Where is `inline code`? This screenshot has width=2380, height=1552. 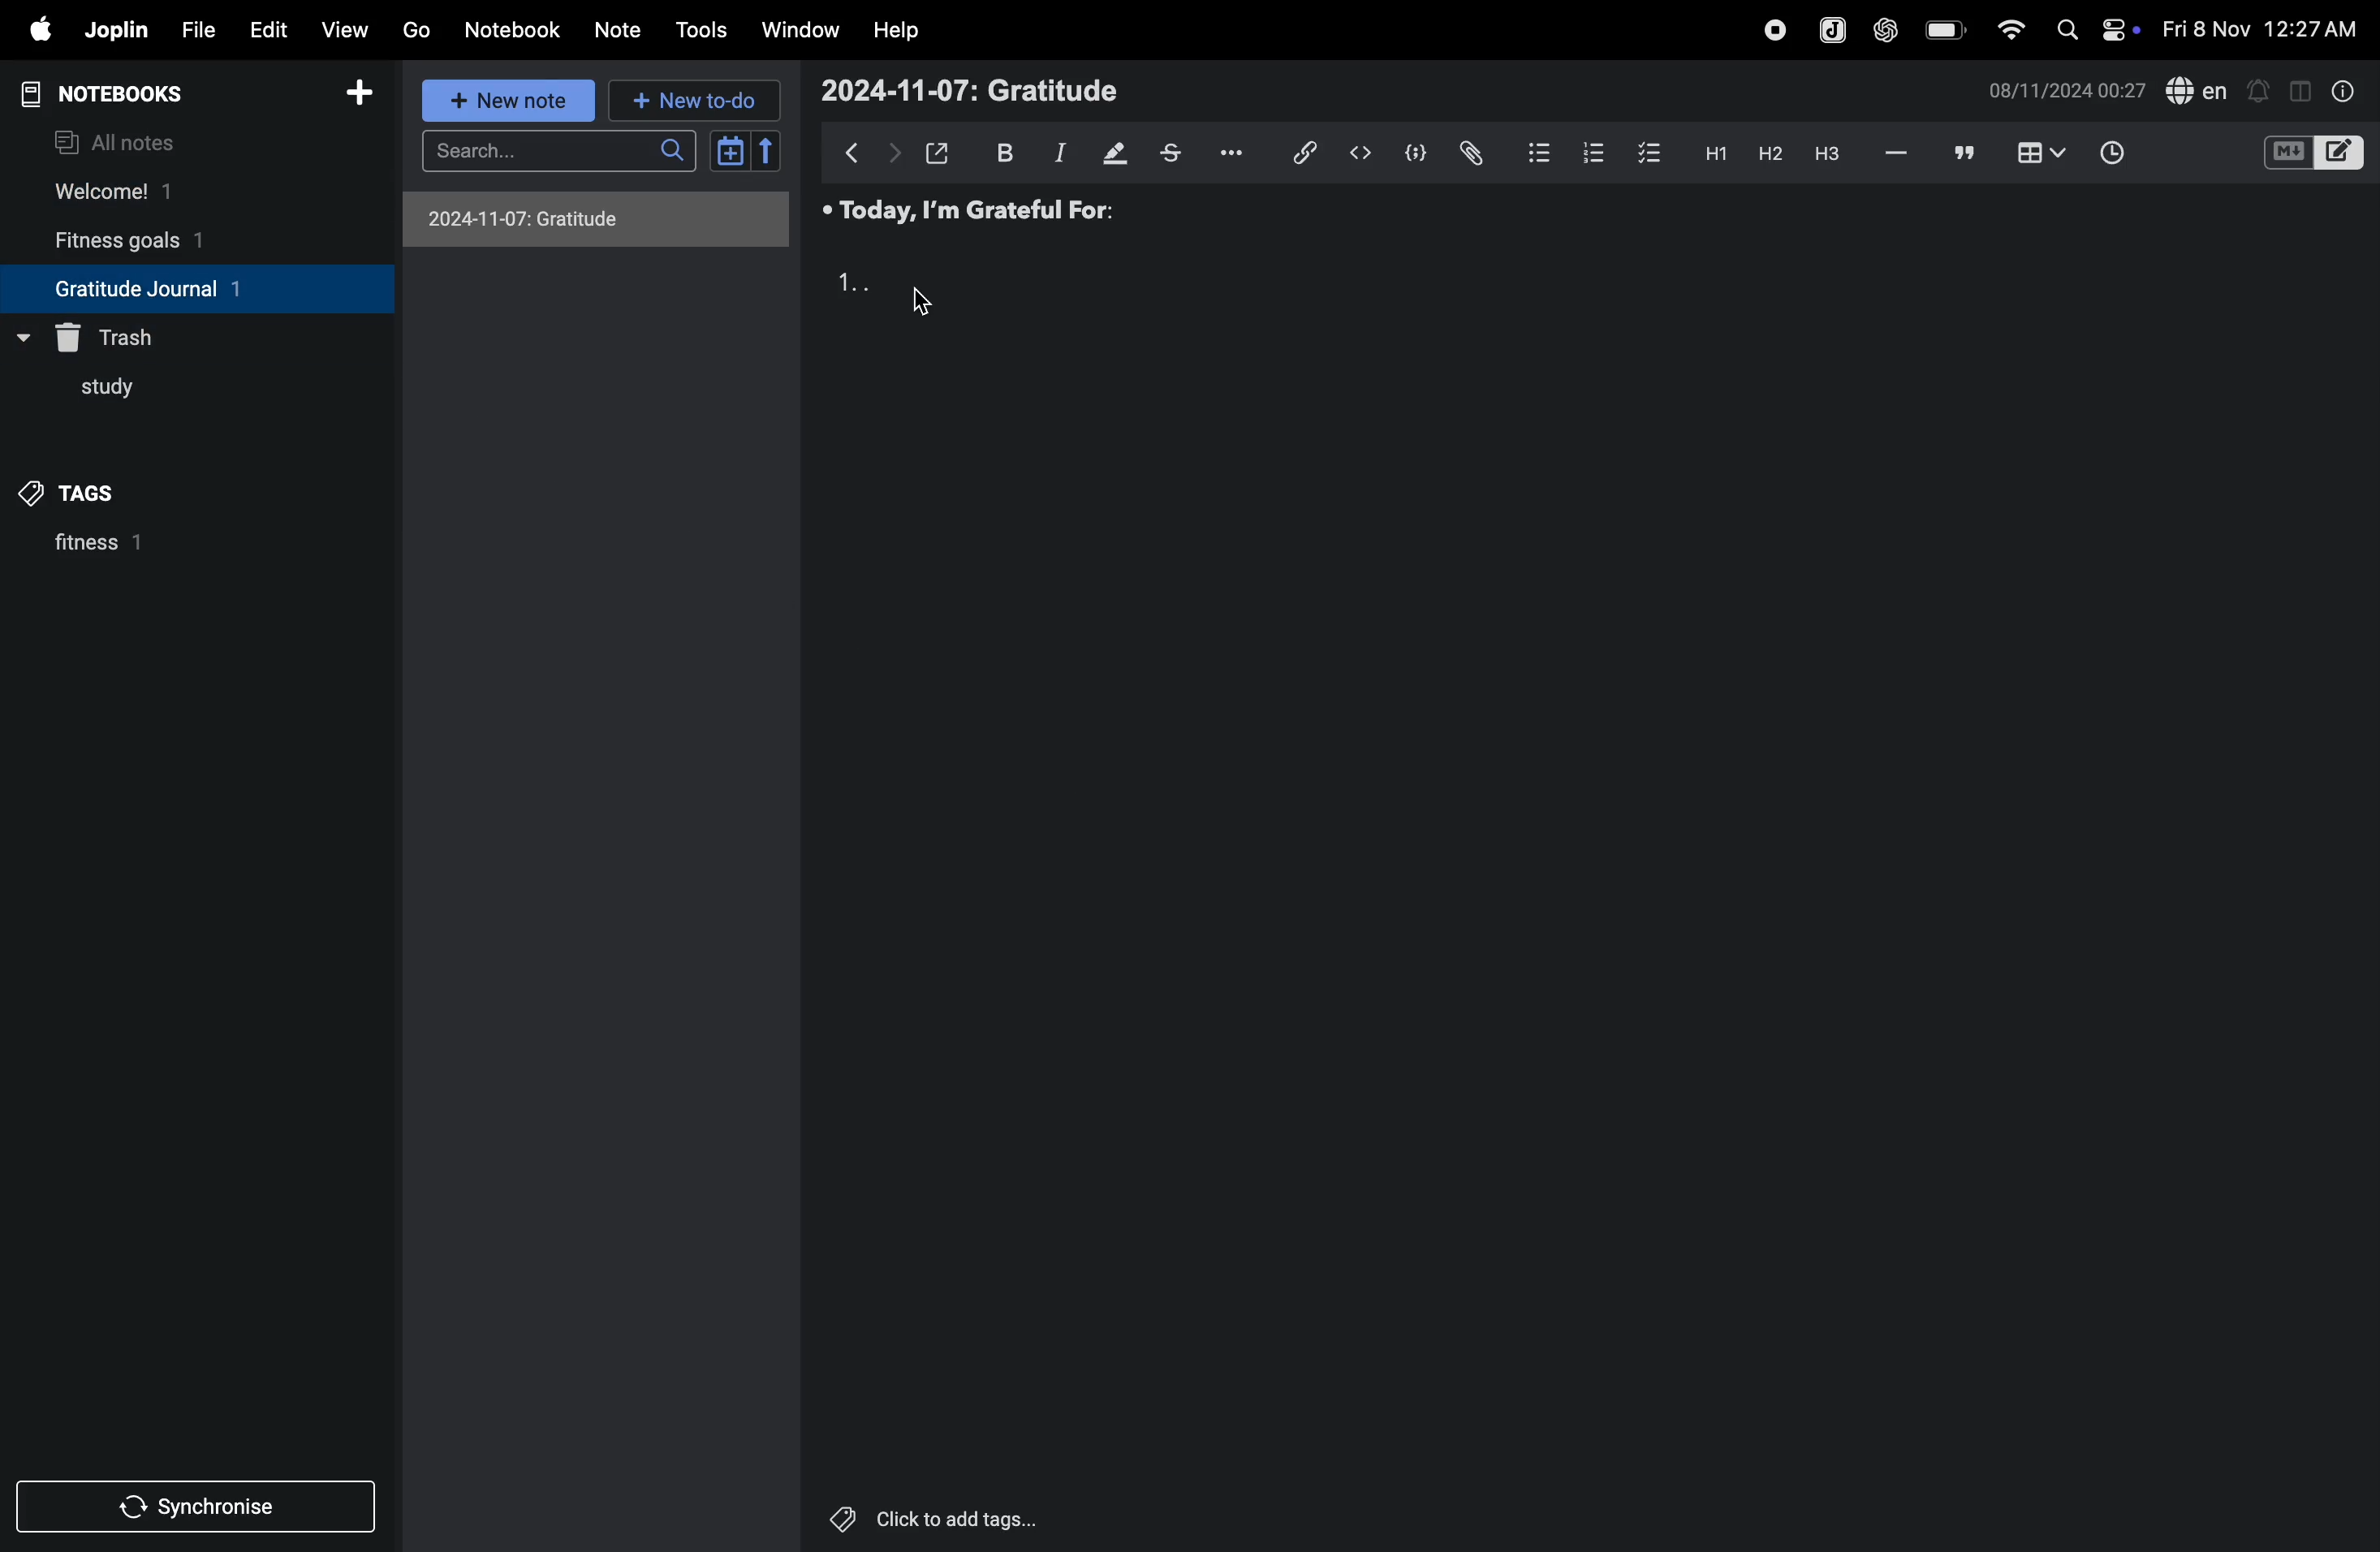 inline code is located at coordinates (1357, 155).